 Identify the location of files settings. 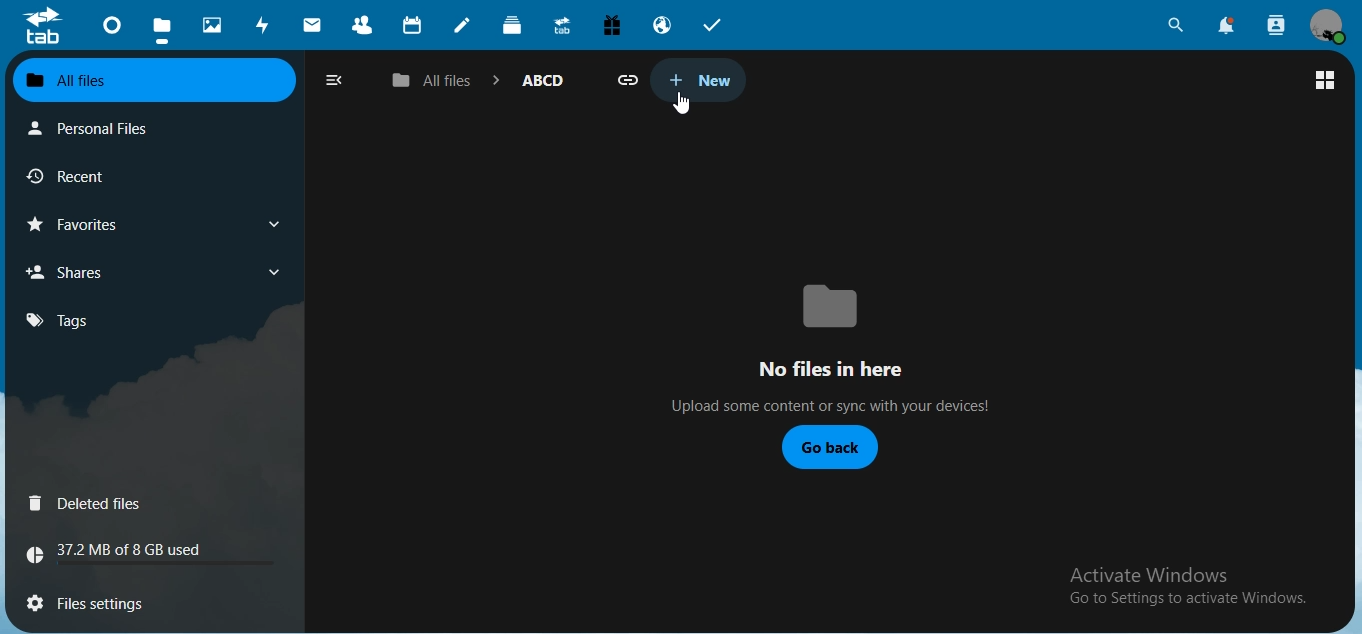
(117, 600).